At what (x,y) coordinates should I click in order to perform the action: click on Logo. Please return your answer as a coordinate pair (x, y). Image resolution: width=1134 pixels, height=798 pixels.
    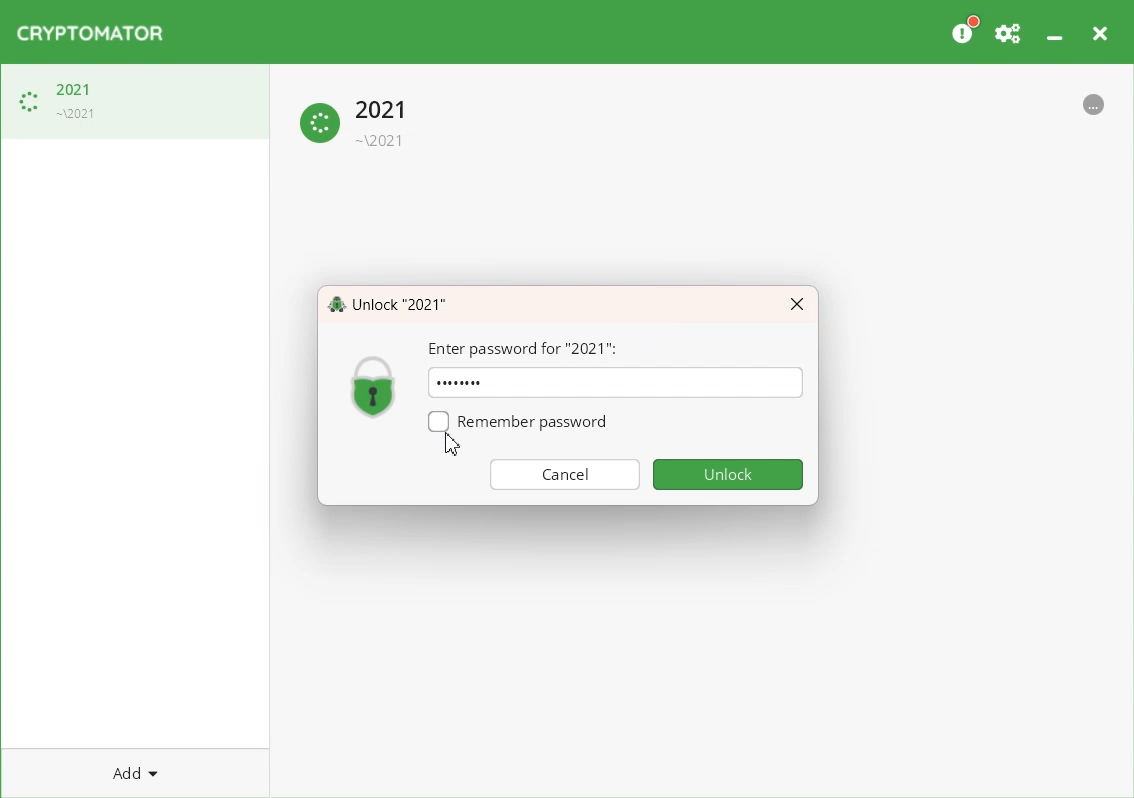
    Looking at the image, I should click on (374, 385).